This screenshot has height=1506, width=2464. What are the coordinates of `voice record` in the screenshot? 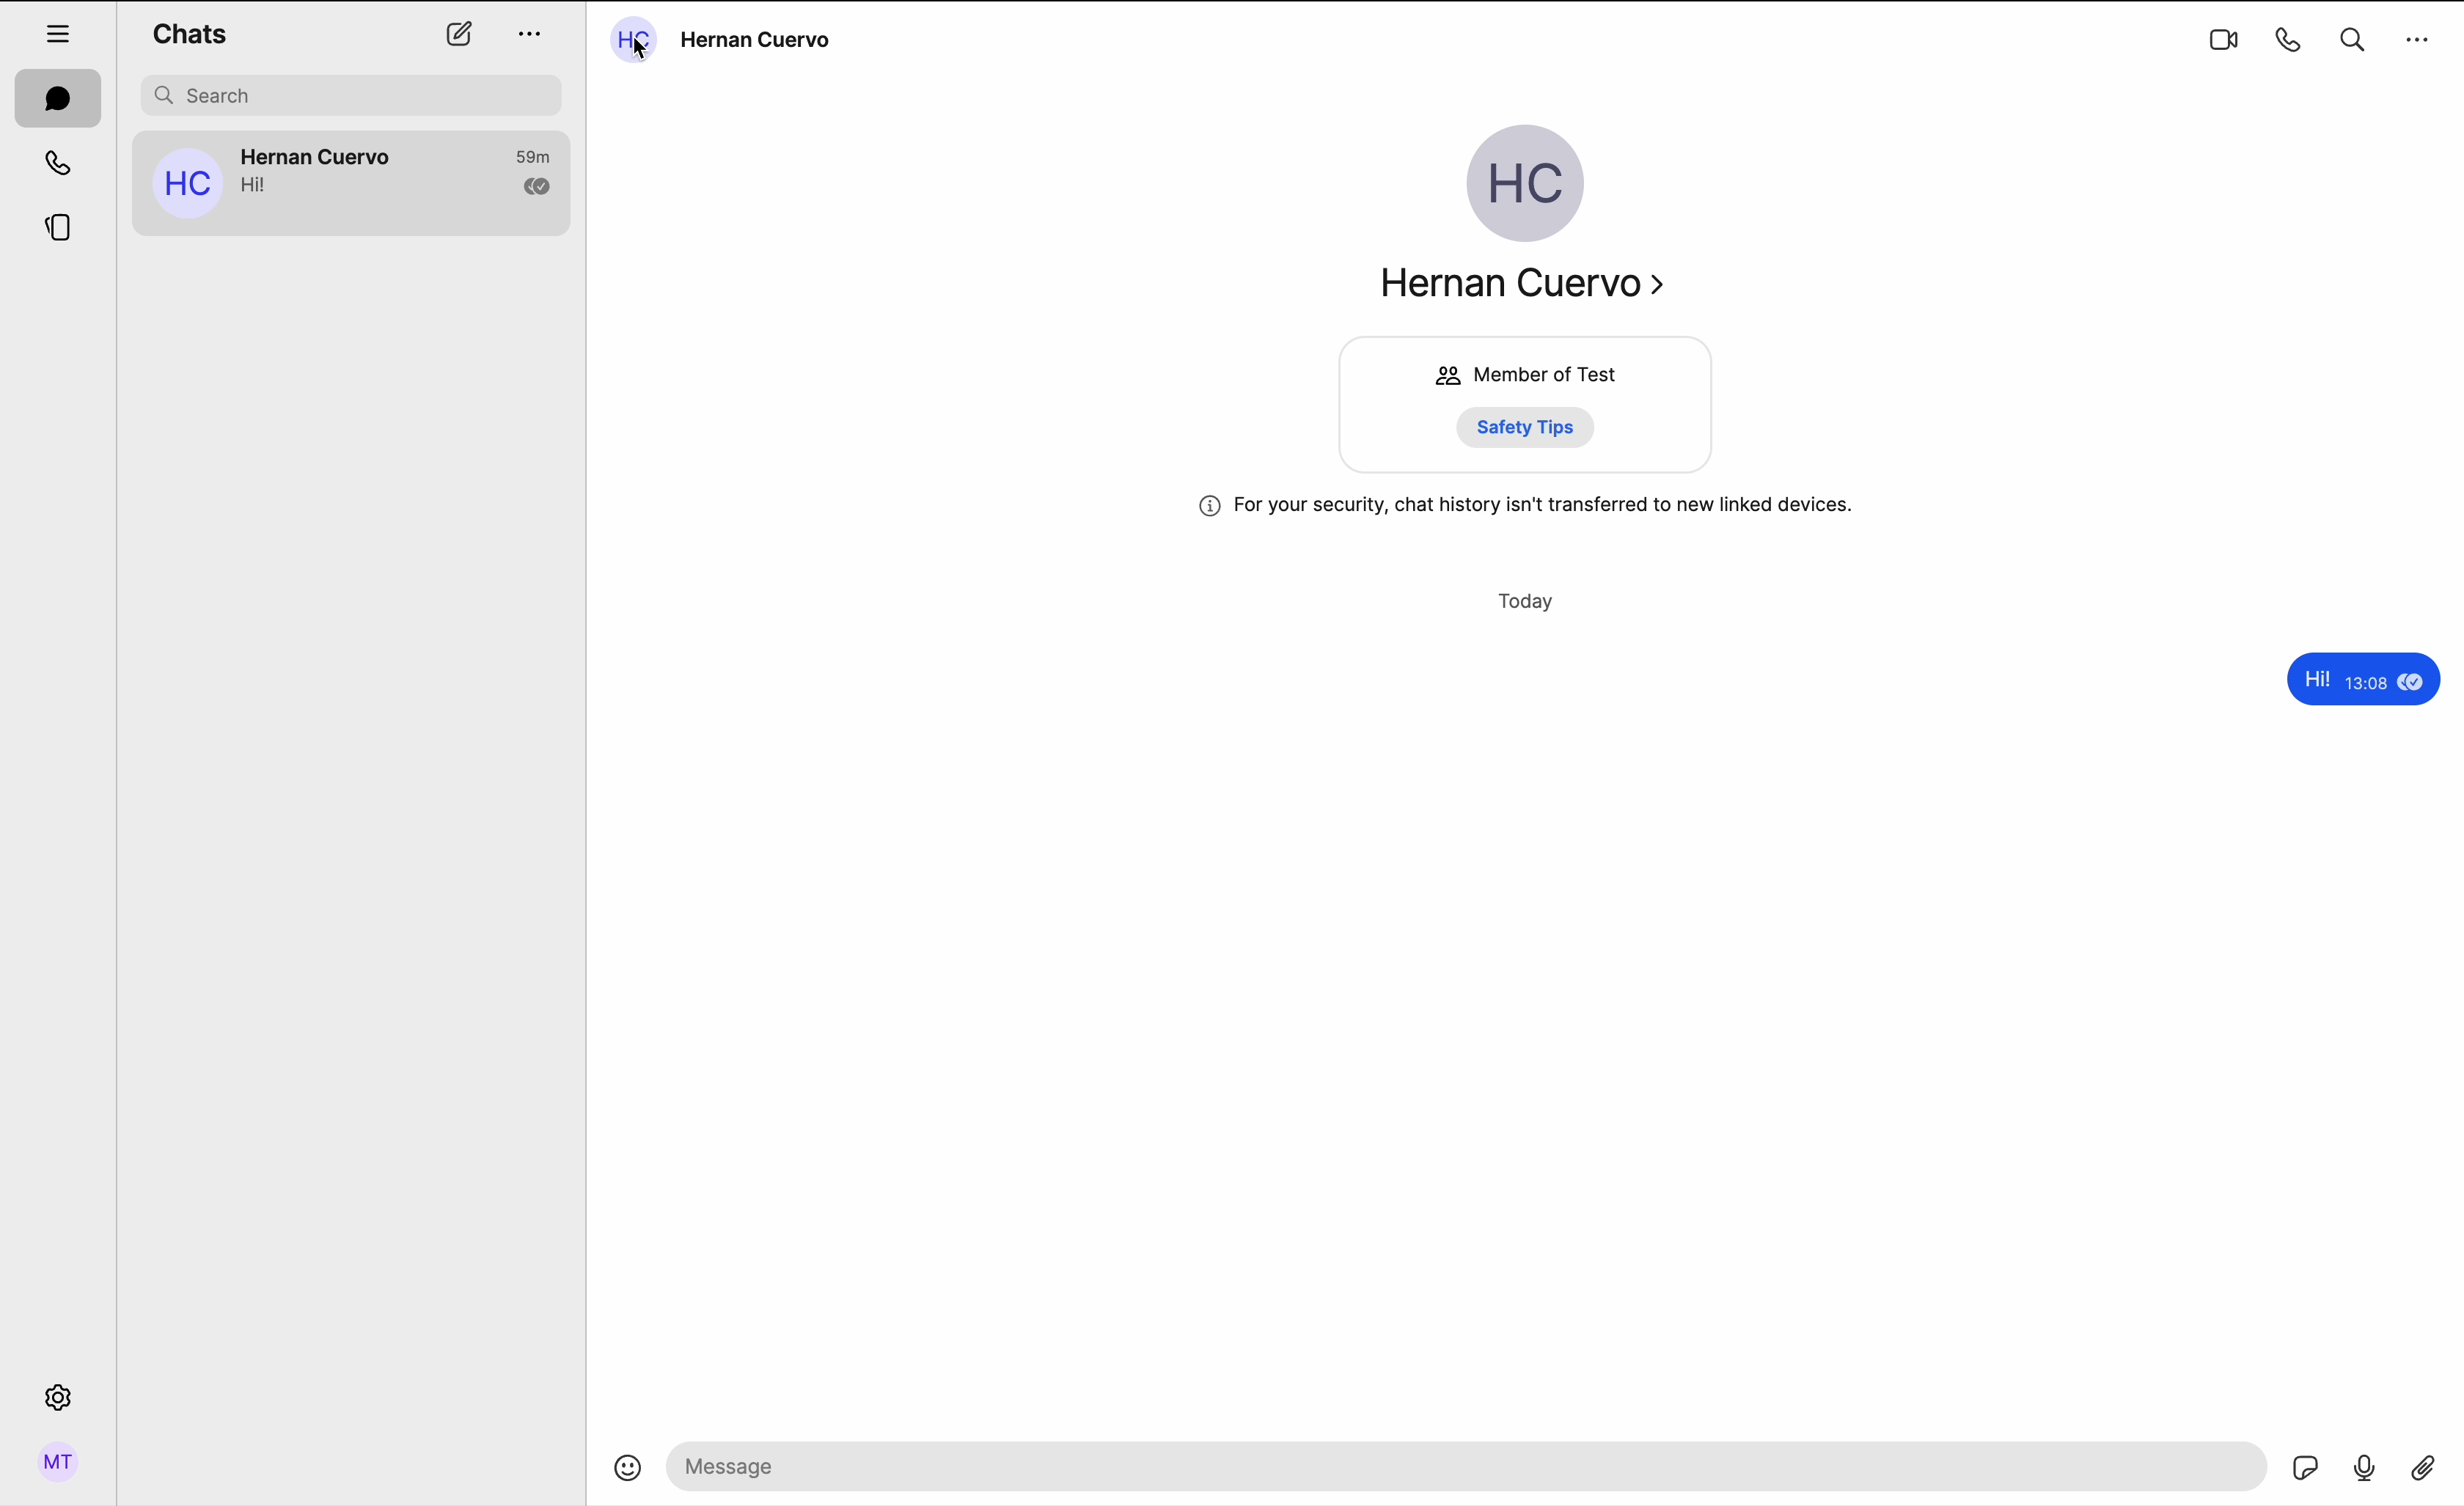 It's located at (2365, 1475).